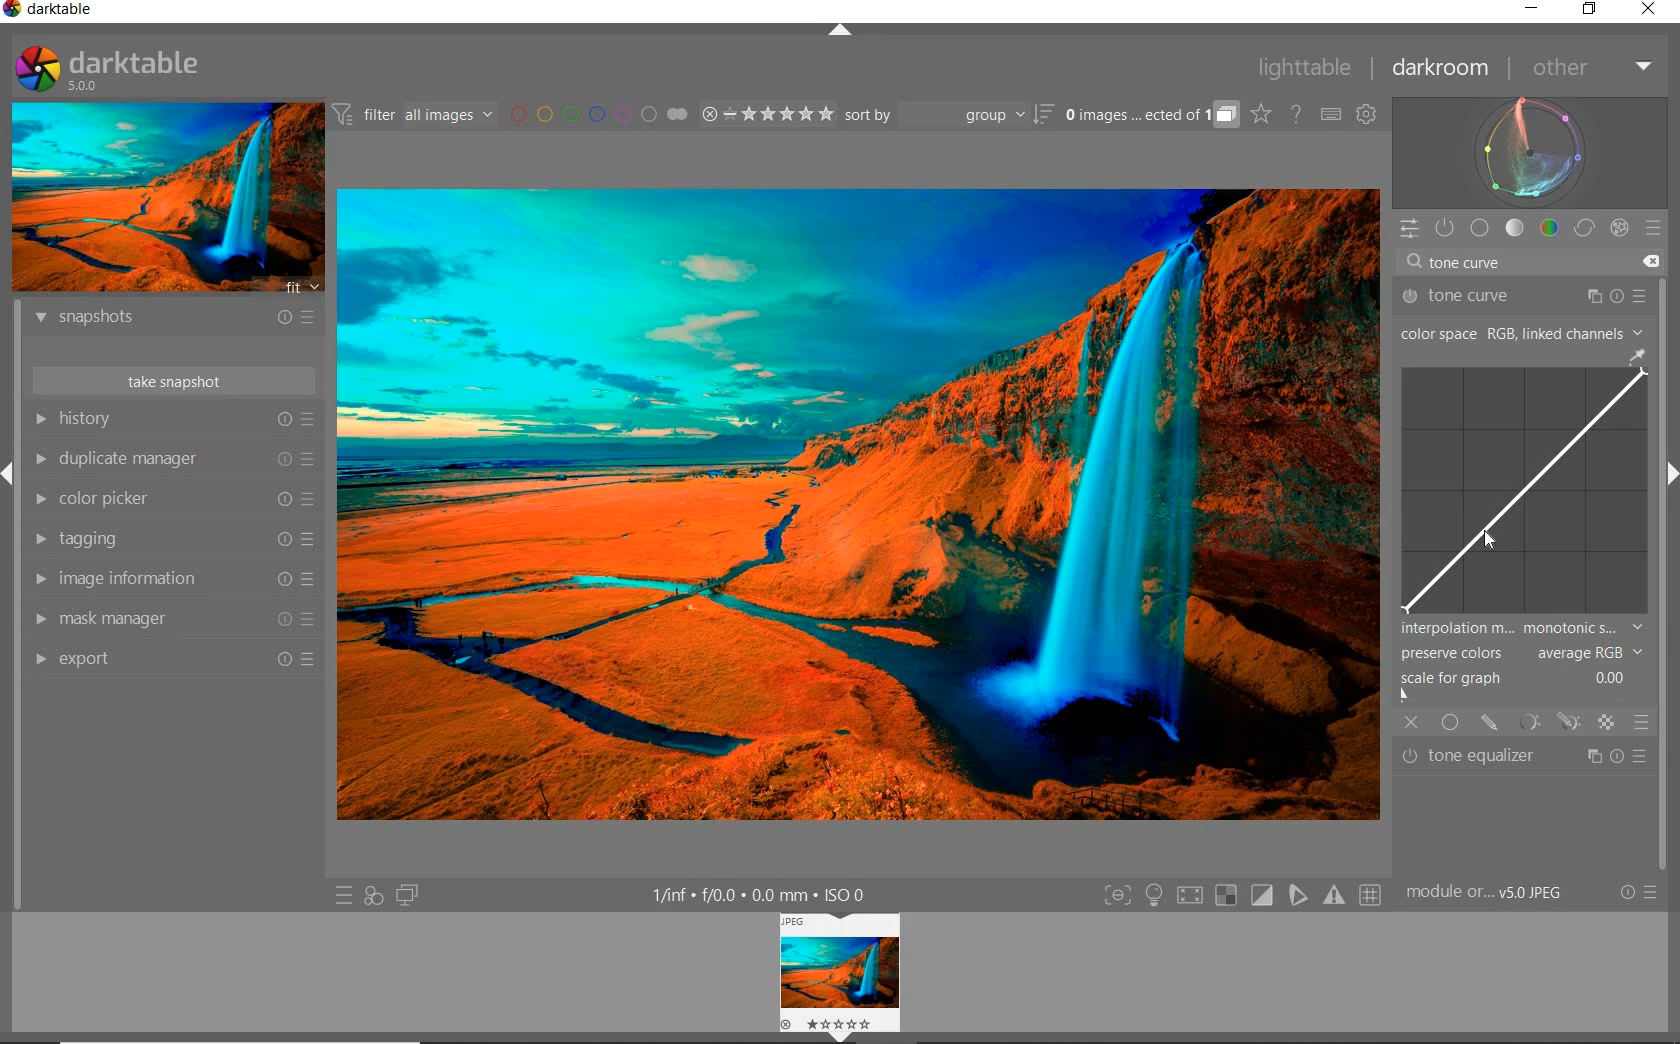 The image size is (1680, 1044). What do you see at coordinates (841, 1036) in the screenshot?
I see `Expand/Collapse` at bounding box center [841, 1036].